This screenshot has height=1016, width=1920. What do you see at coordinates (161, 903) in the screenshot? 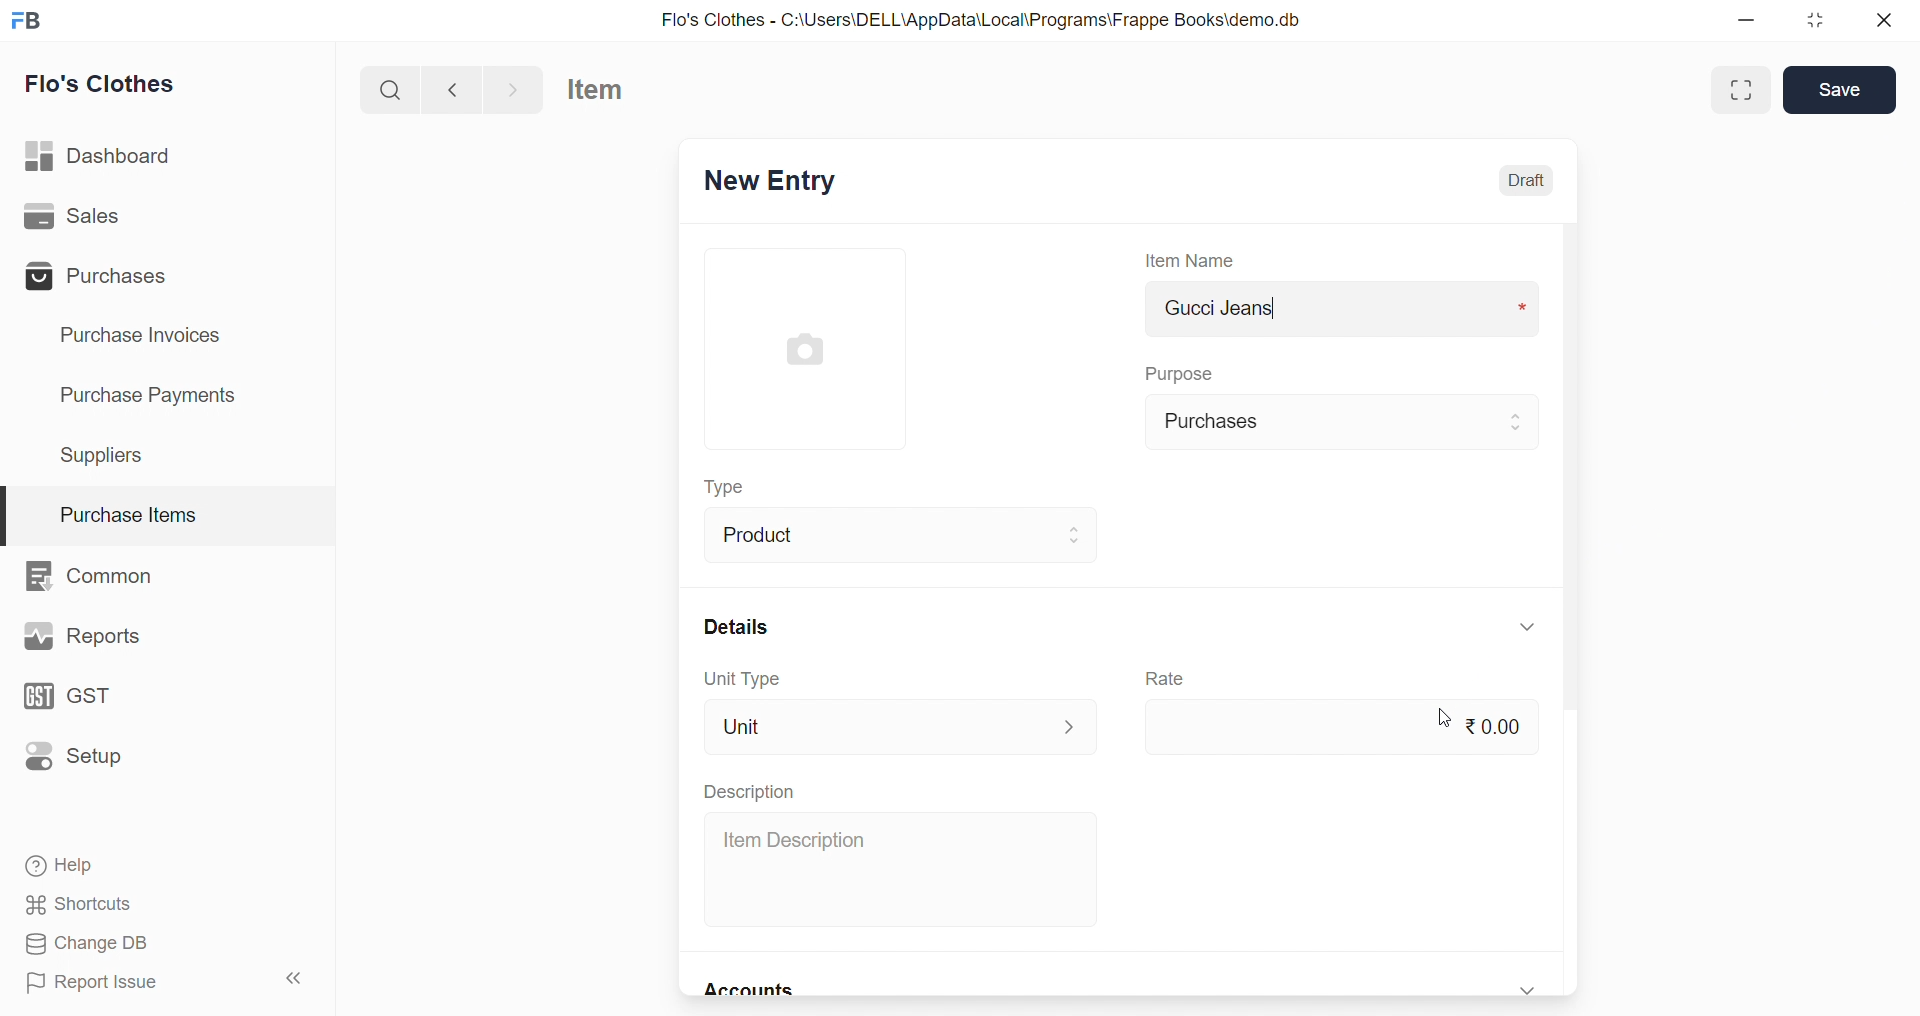
I see `Shortcuts` at bounding box center [161, 903].